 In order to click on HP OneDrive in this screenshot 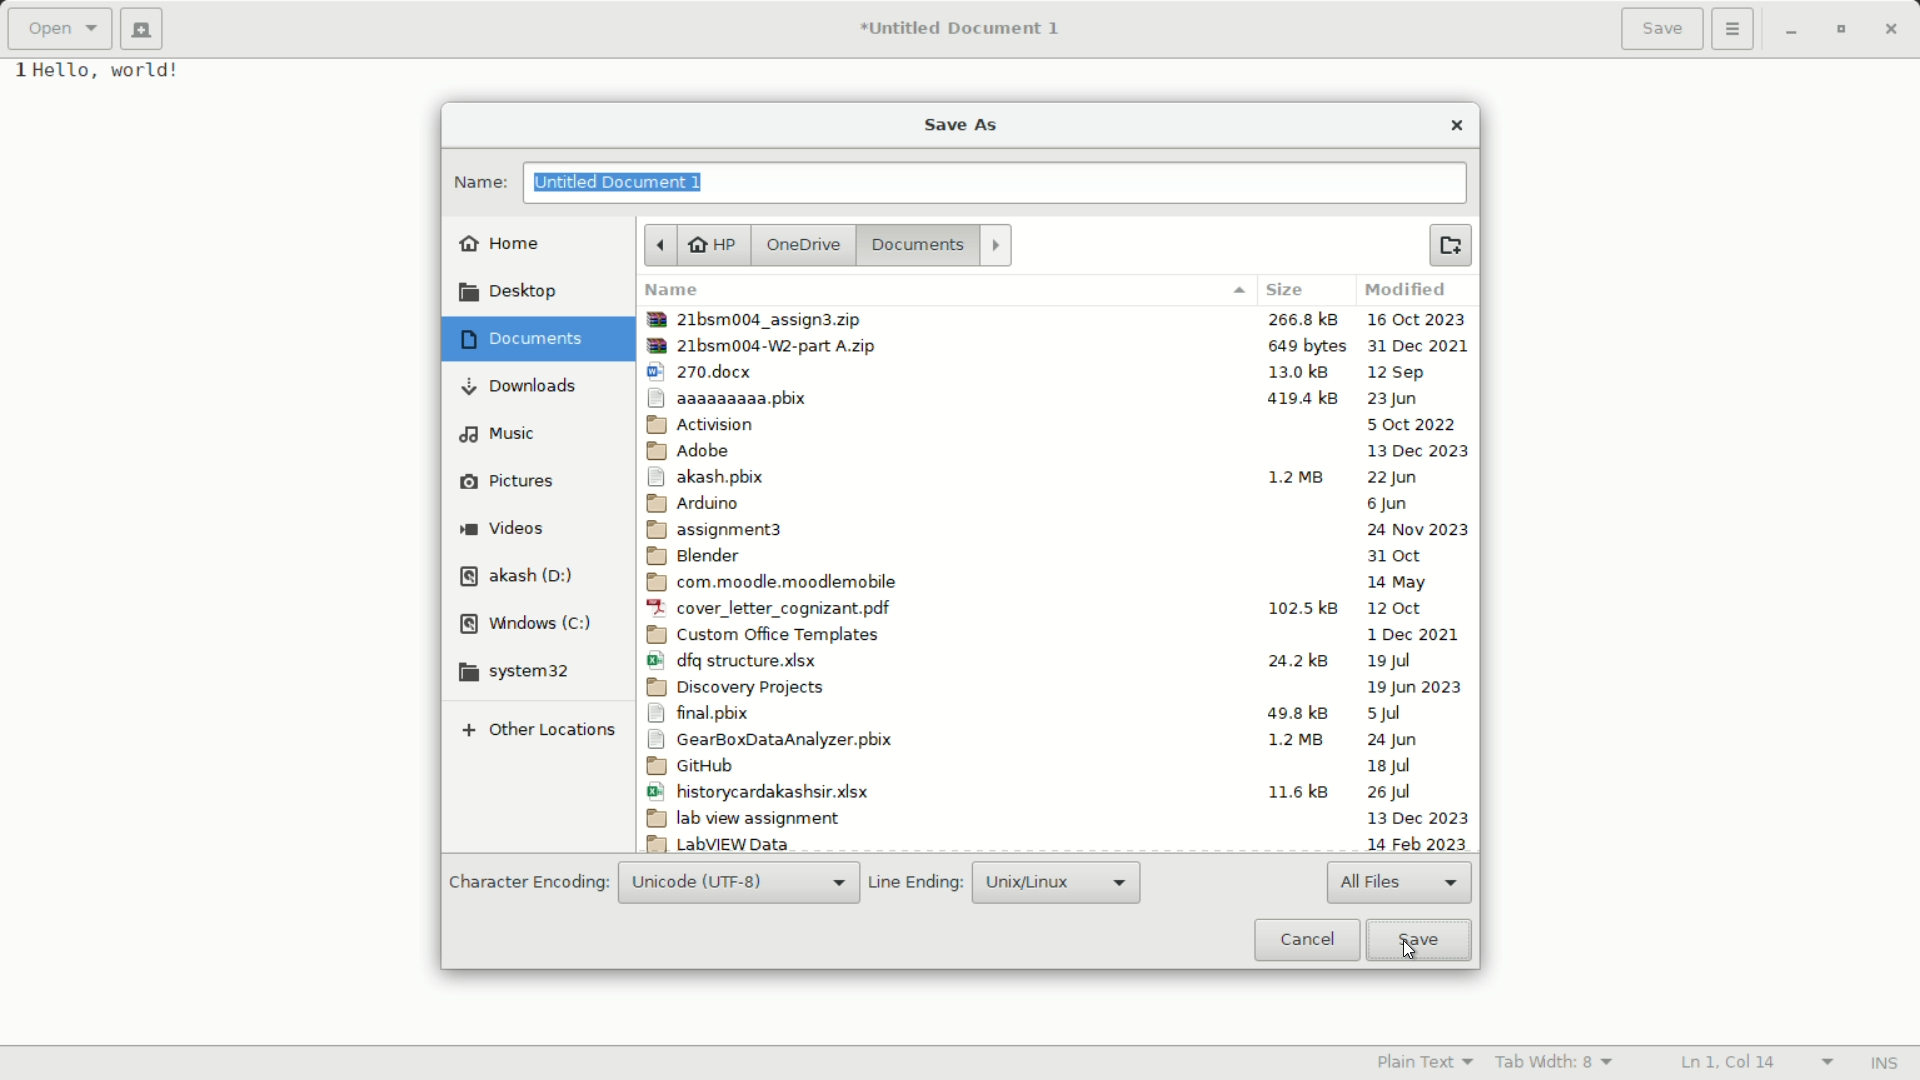, I will do `click(764, 245)`.